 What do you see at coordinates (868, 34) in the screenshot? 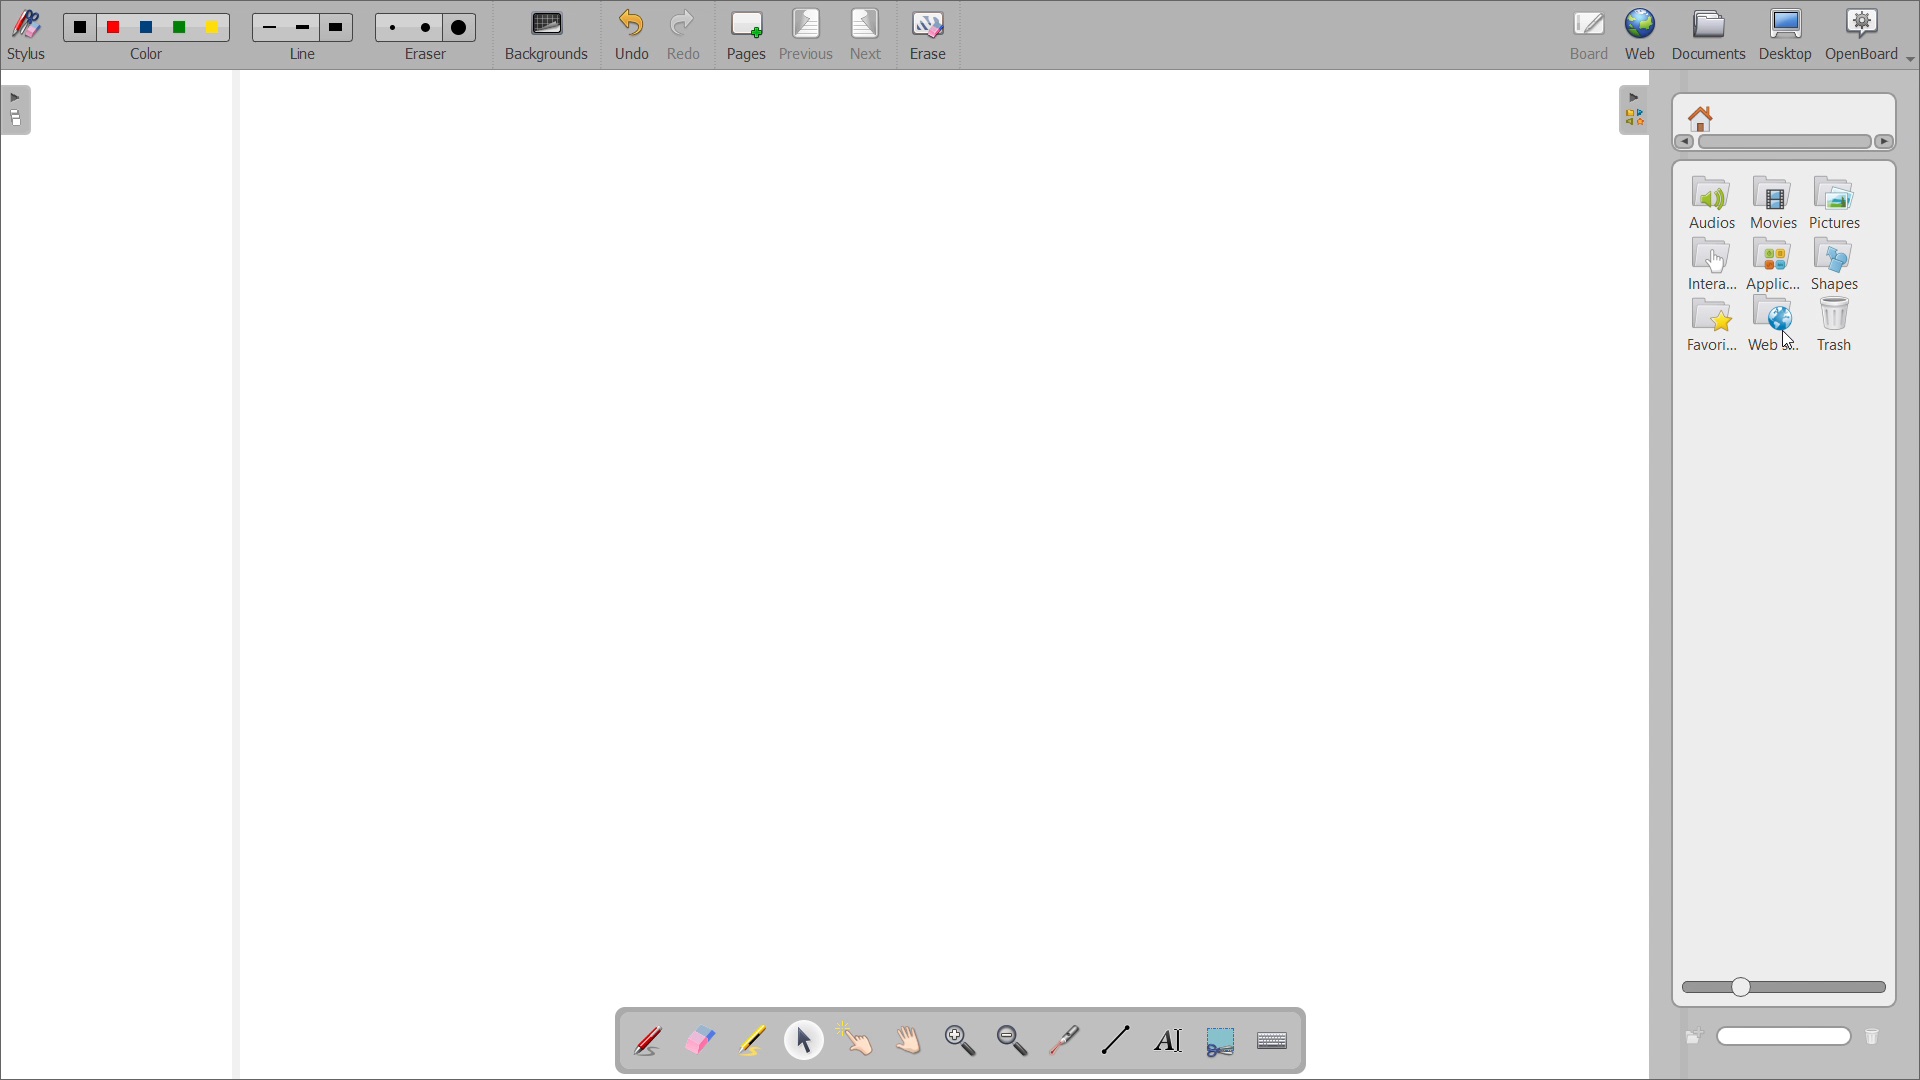
I see `next page` at bounding box center [868, 34].